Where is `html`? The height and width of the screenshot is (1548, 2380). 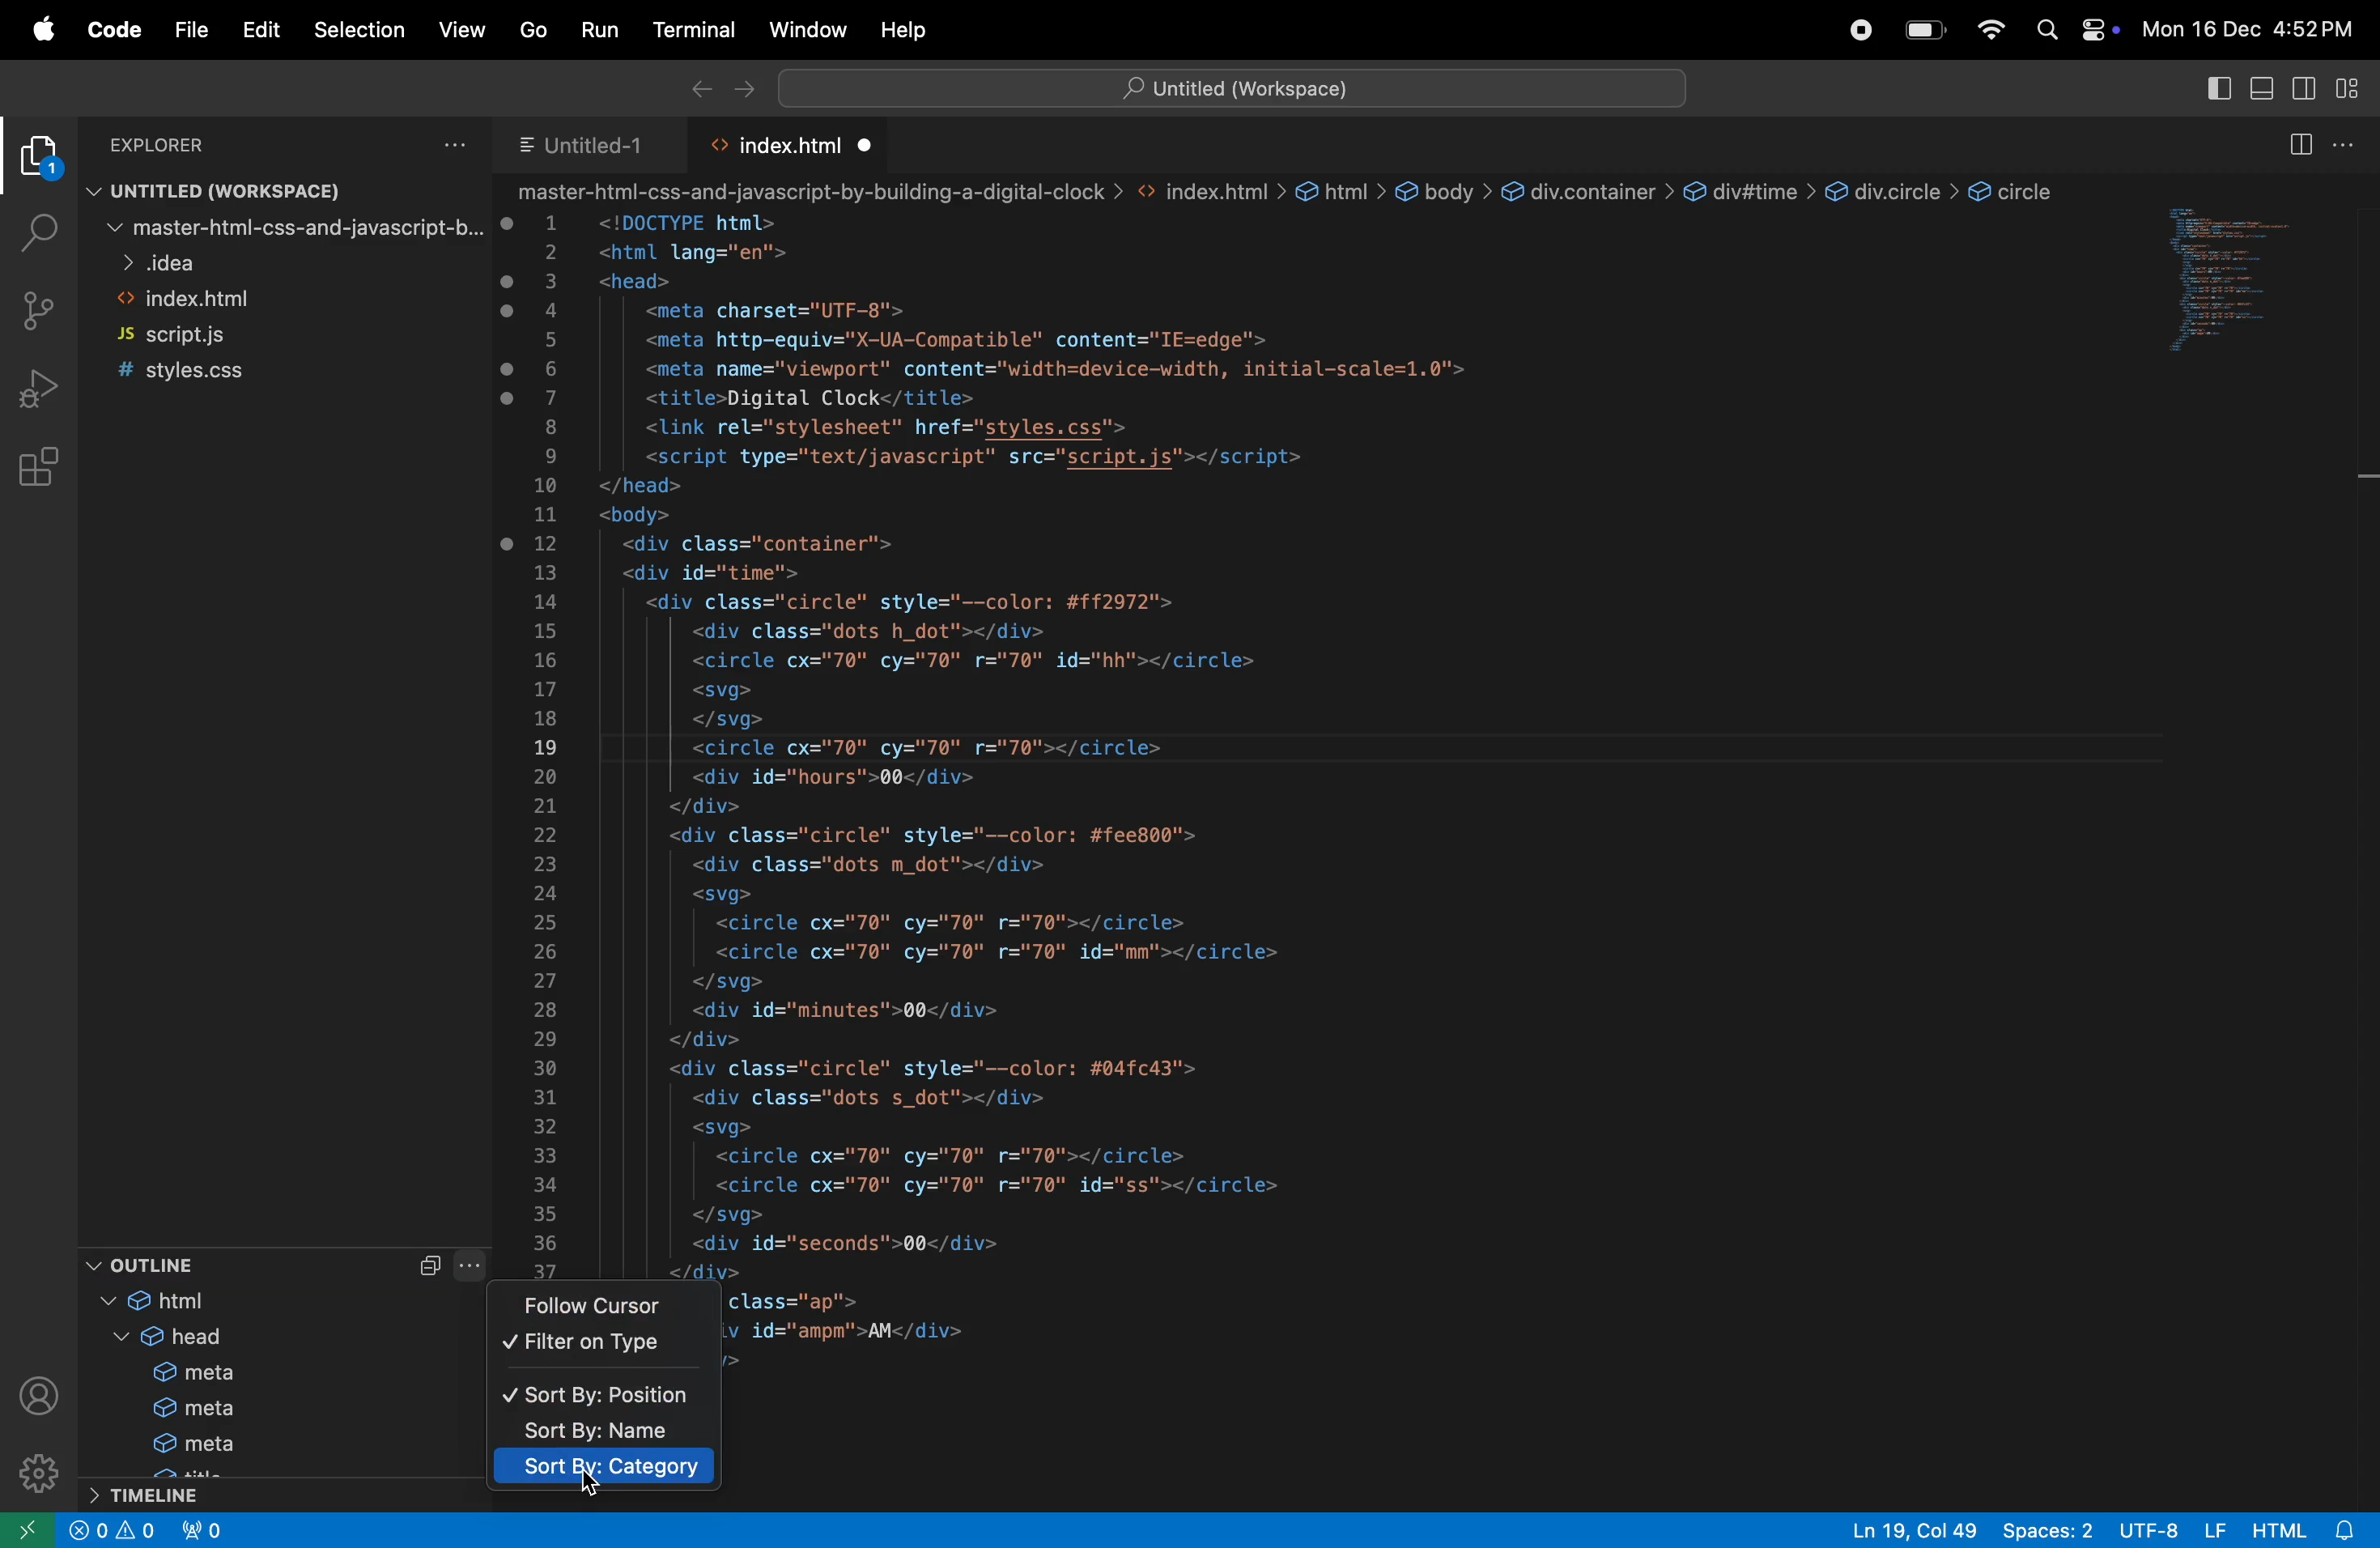 html is located at coordinates (192, 1303).